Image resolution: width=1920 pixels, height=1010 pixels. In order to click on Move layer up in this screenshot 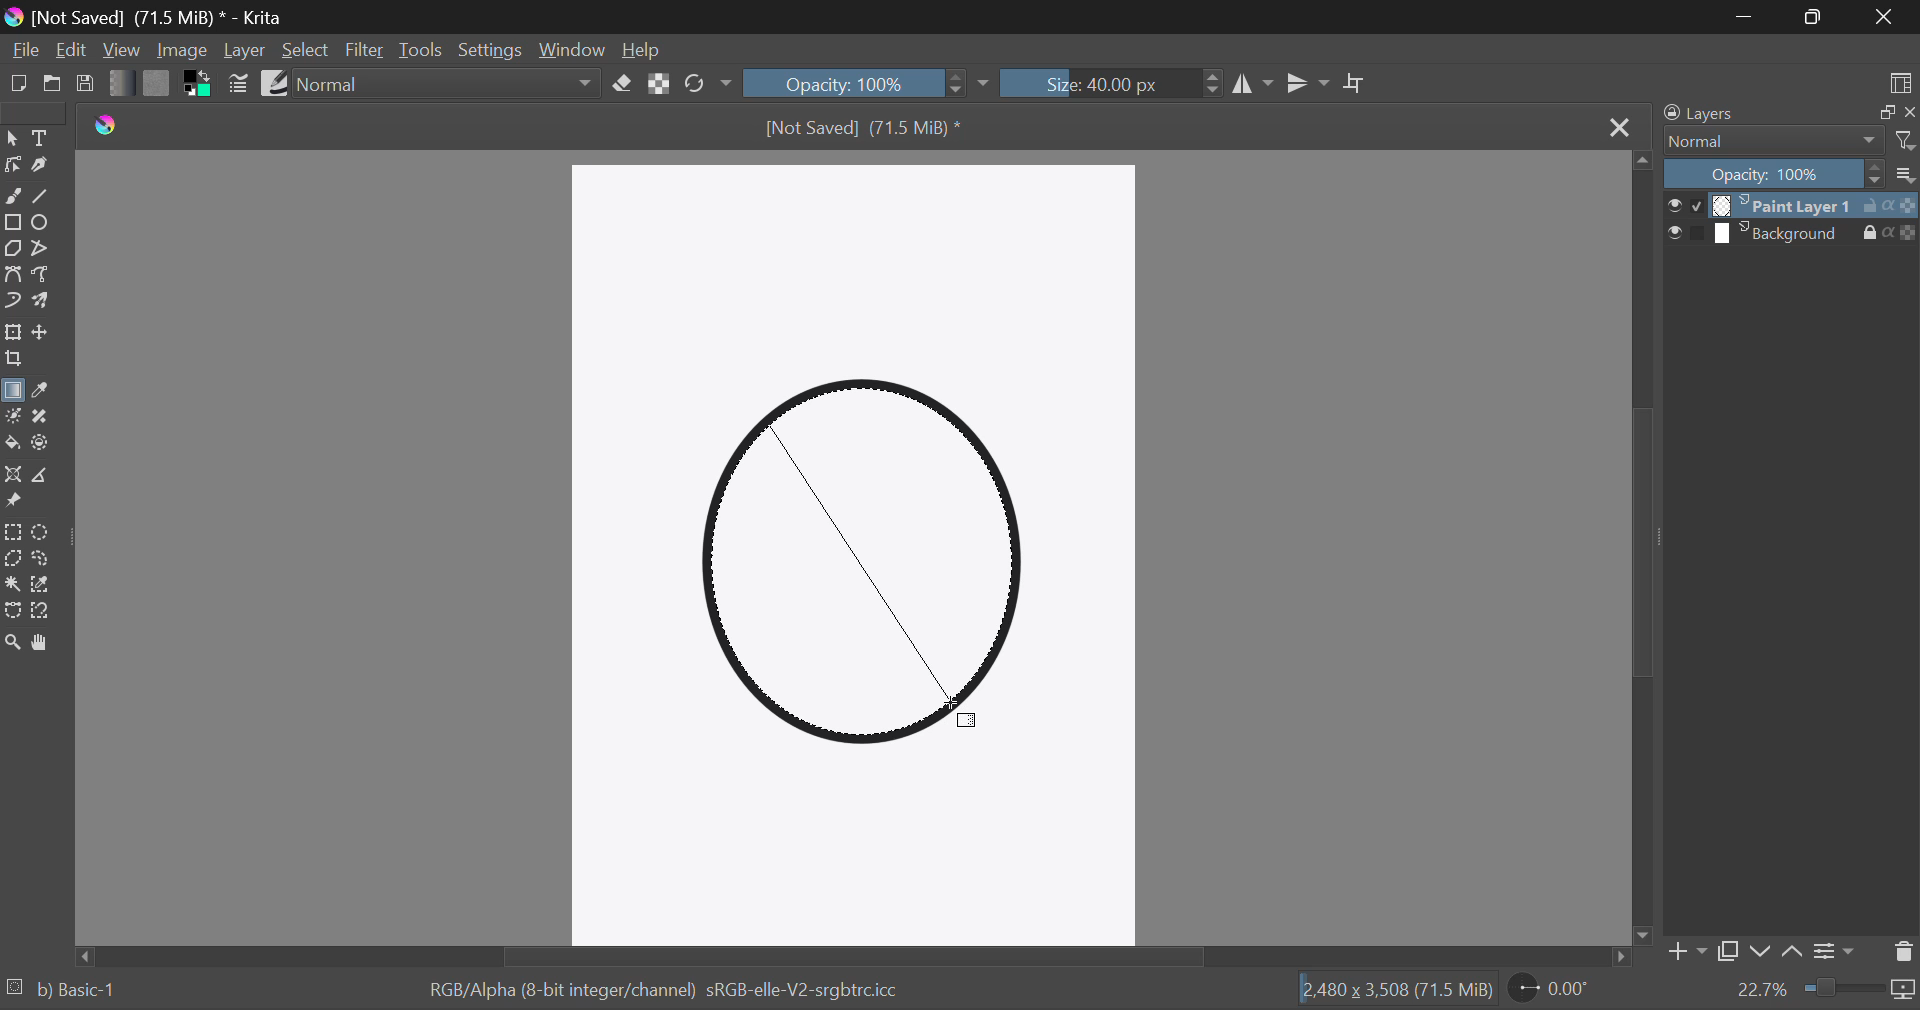, I will do `click(1790, 952)`.